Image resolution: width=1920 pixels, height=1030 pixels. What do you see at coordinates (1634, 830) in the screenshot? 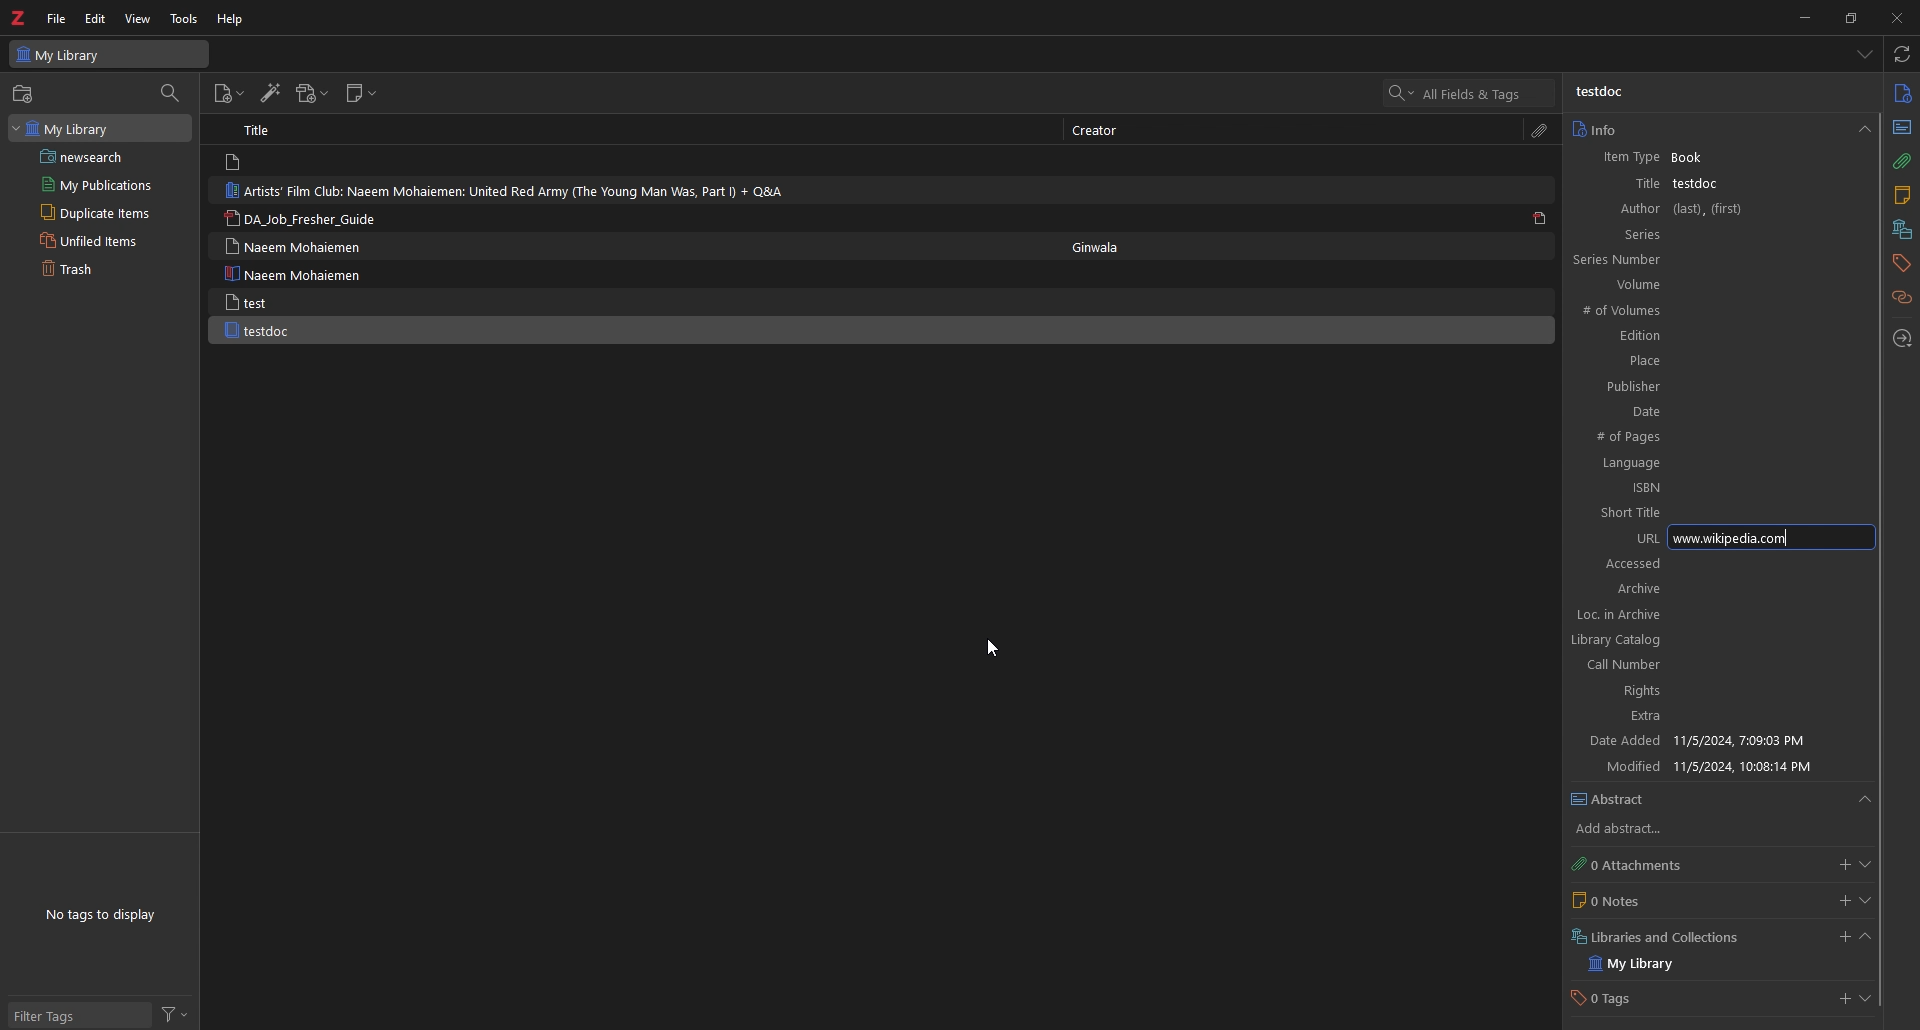
I see `add abstract` at bounding box center [1634, 830].